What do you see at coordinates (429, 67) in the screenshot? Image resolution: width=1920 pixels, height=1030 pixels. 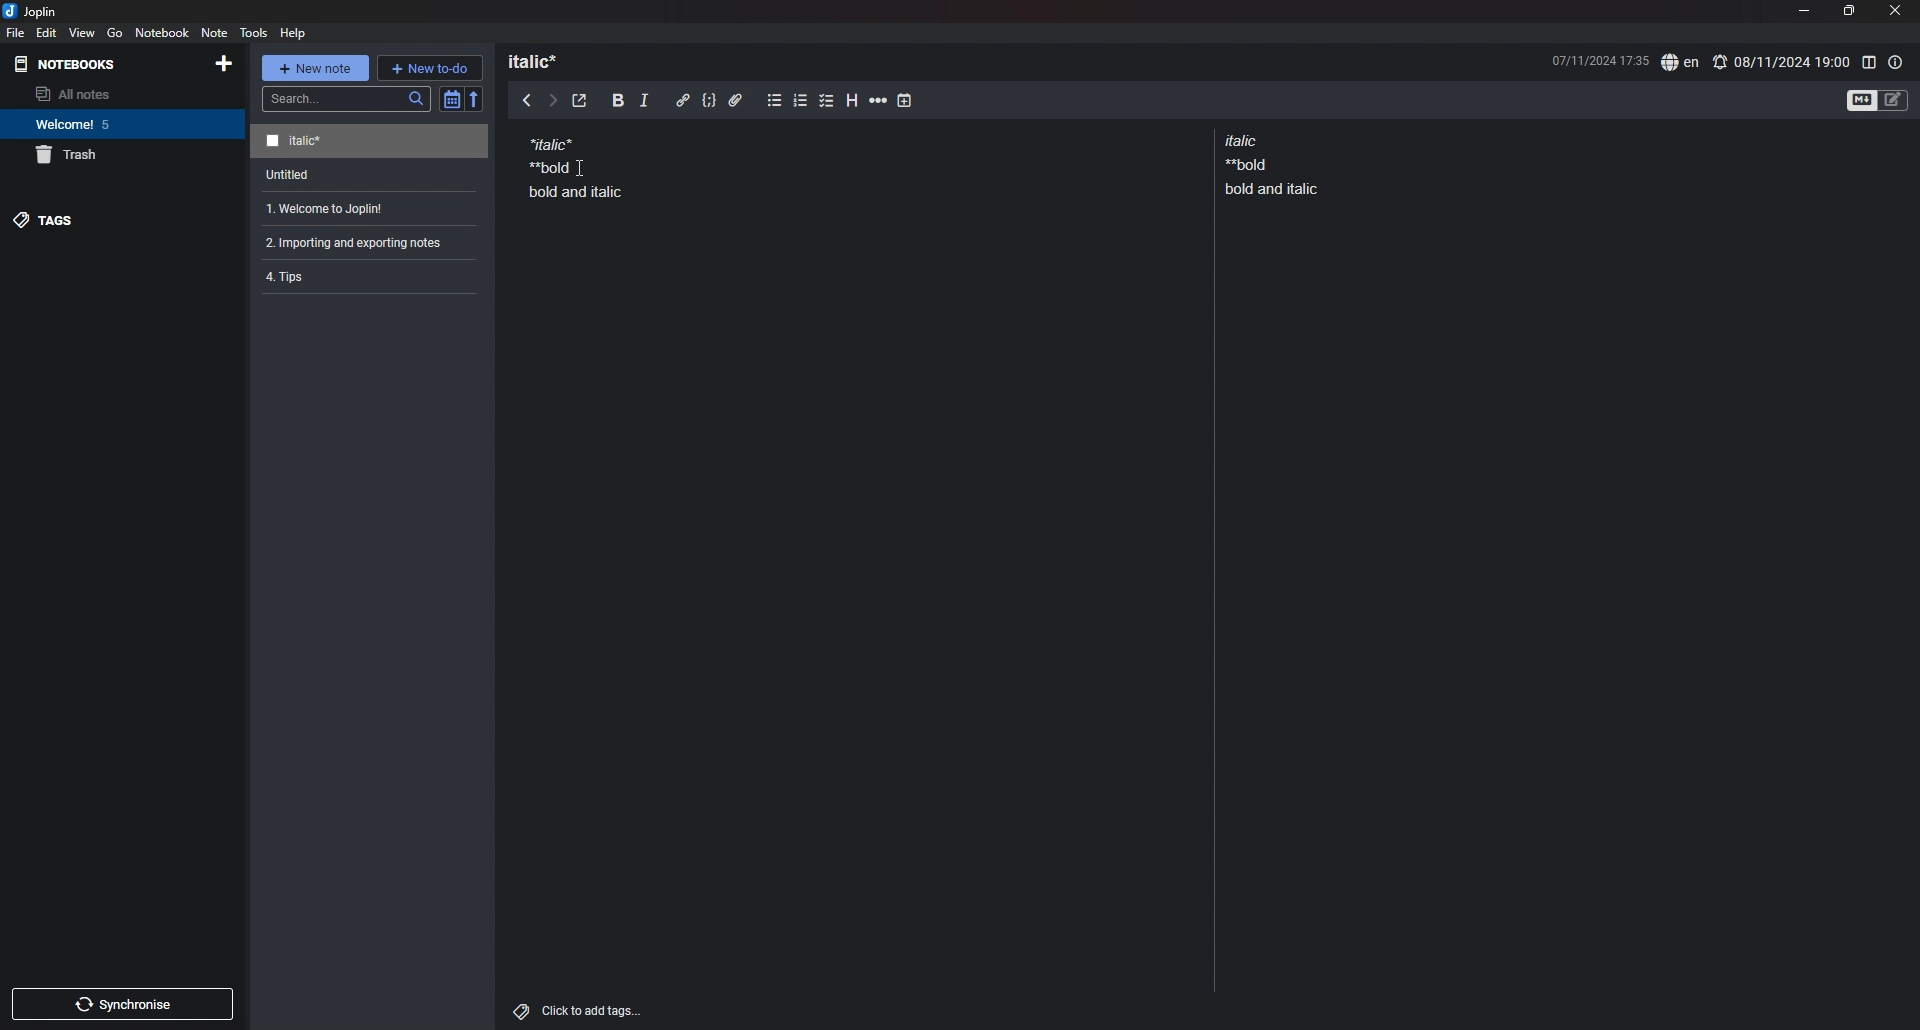 I see `new todo` at bounding box center [429, 67].